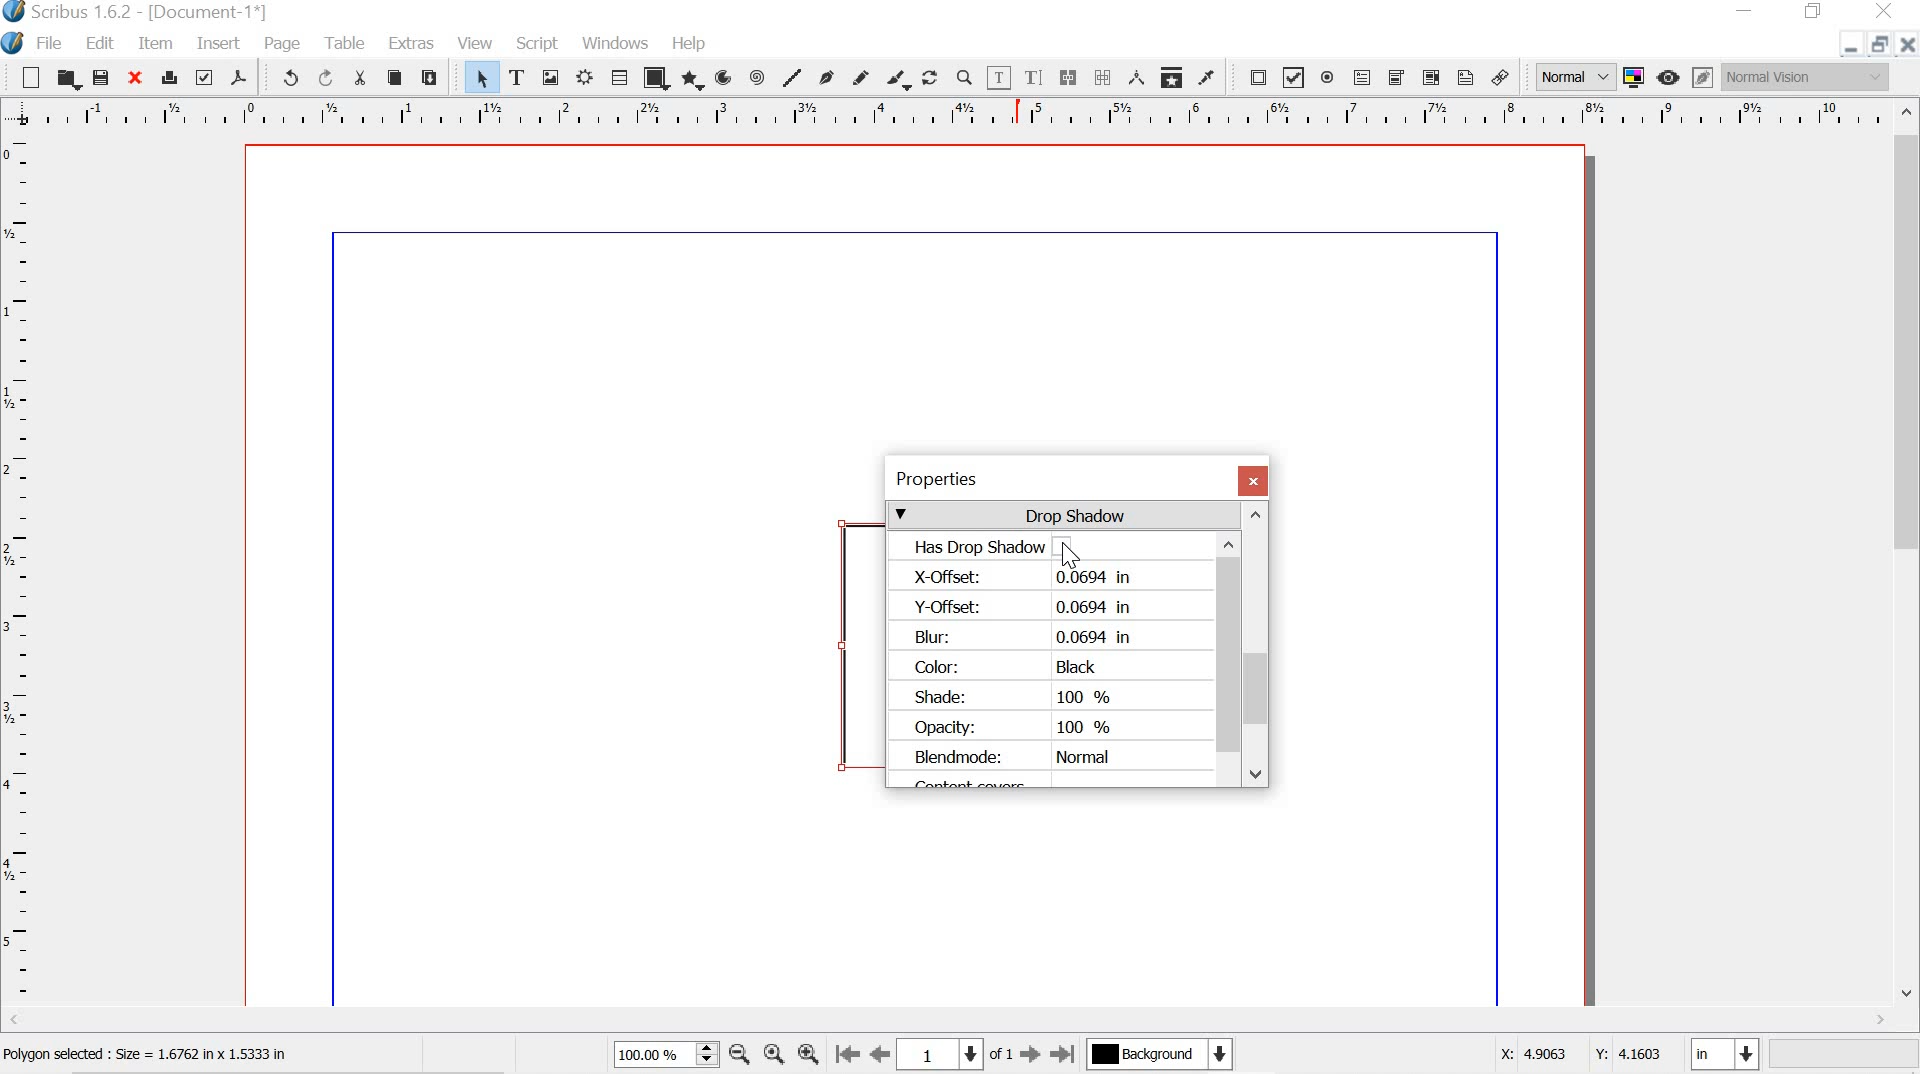 The width and height of the screenshot is (1920, 1074). What do you see at coordinates (1257, 644) in the screenshot?
I see `scrollbar` at bounding box center [1257, 644].